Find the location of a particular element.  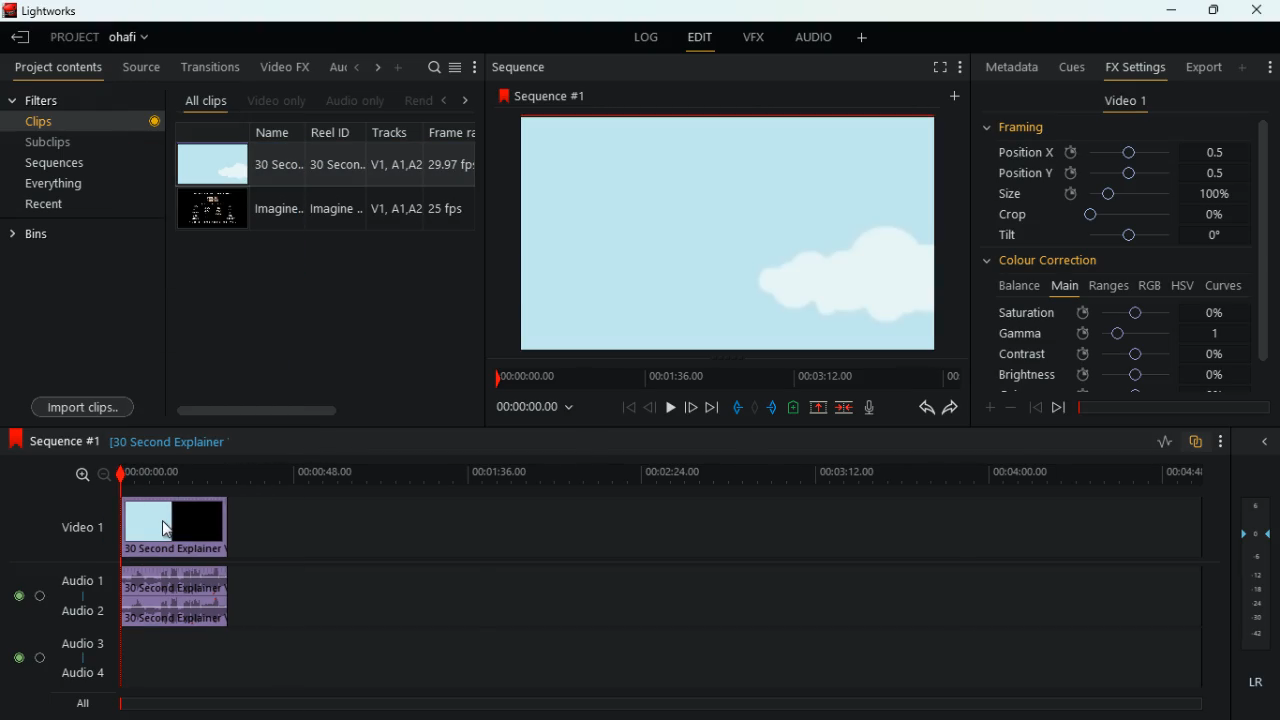

join is located at coordinates (846, 407).